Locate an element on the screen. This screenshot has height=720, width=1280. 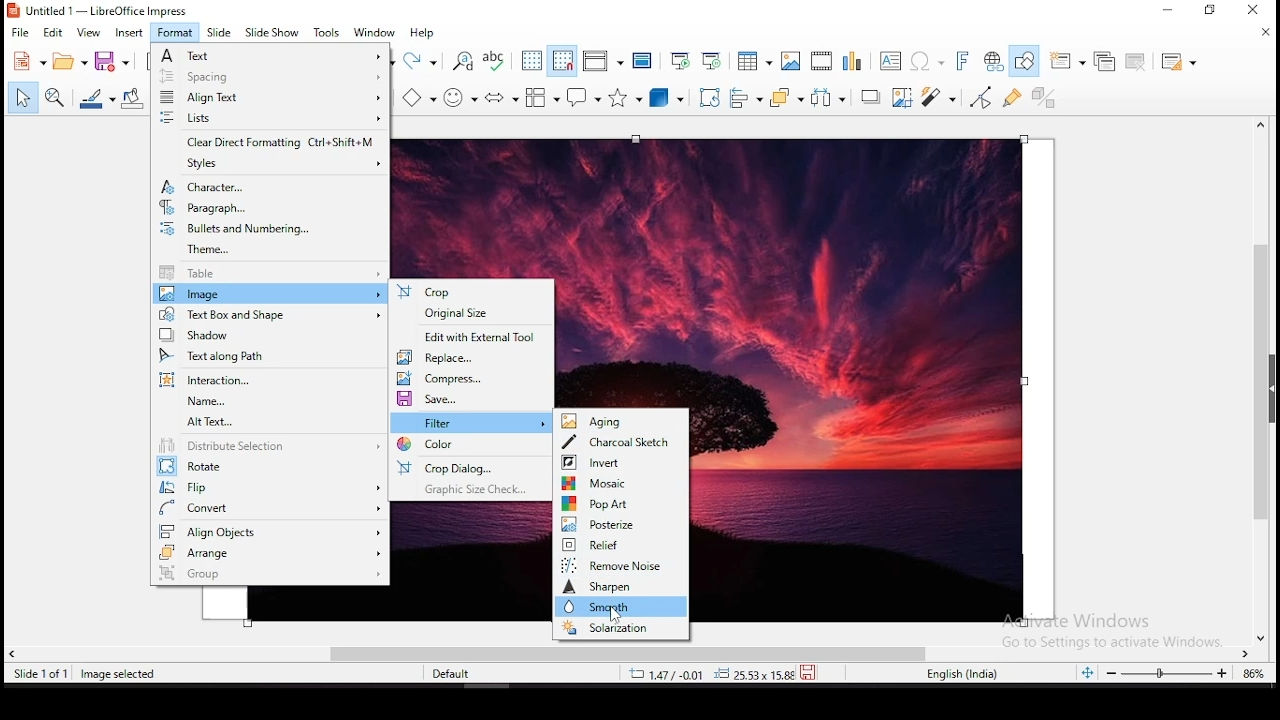
rotate is located at coordinates (707, 99).